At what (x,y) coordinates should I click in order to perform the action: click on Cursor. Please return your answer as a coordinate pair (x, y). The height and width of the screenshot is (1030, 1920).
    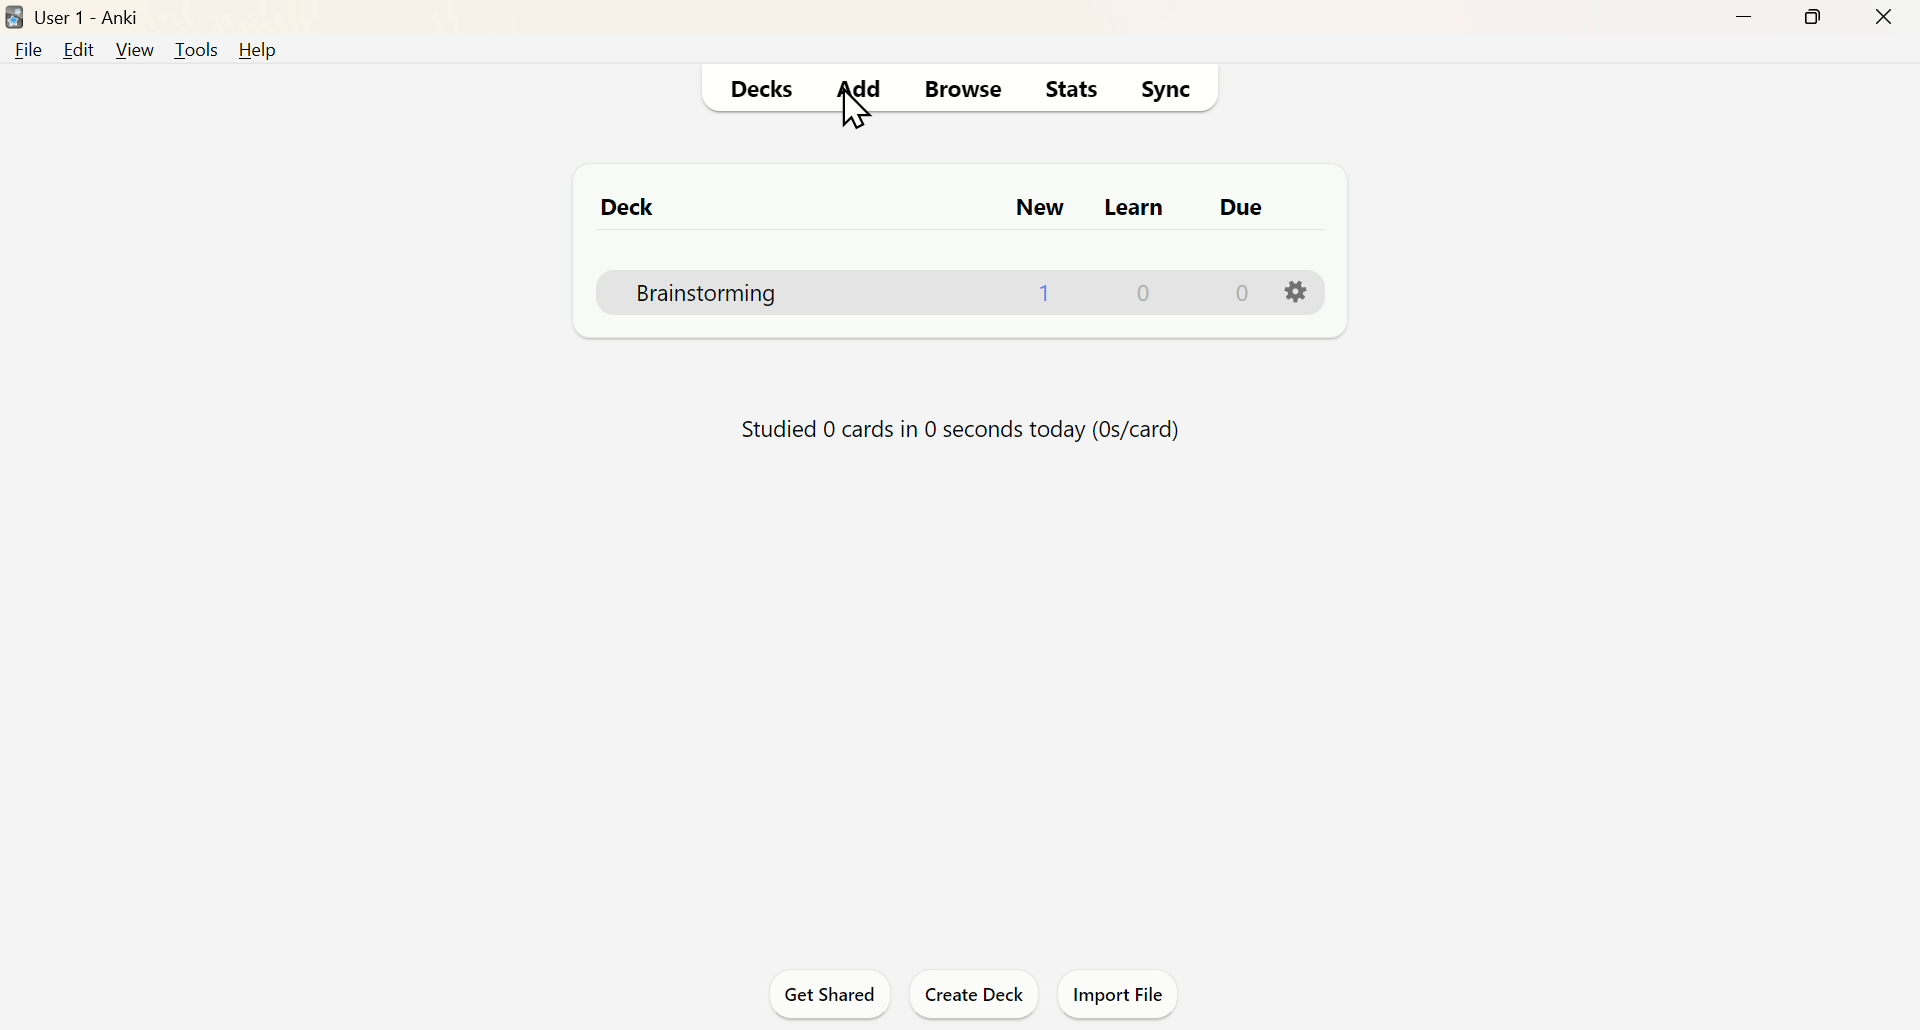
    Looking at the image, I should click on (865, 123).